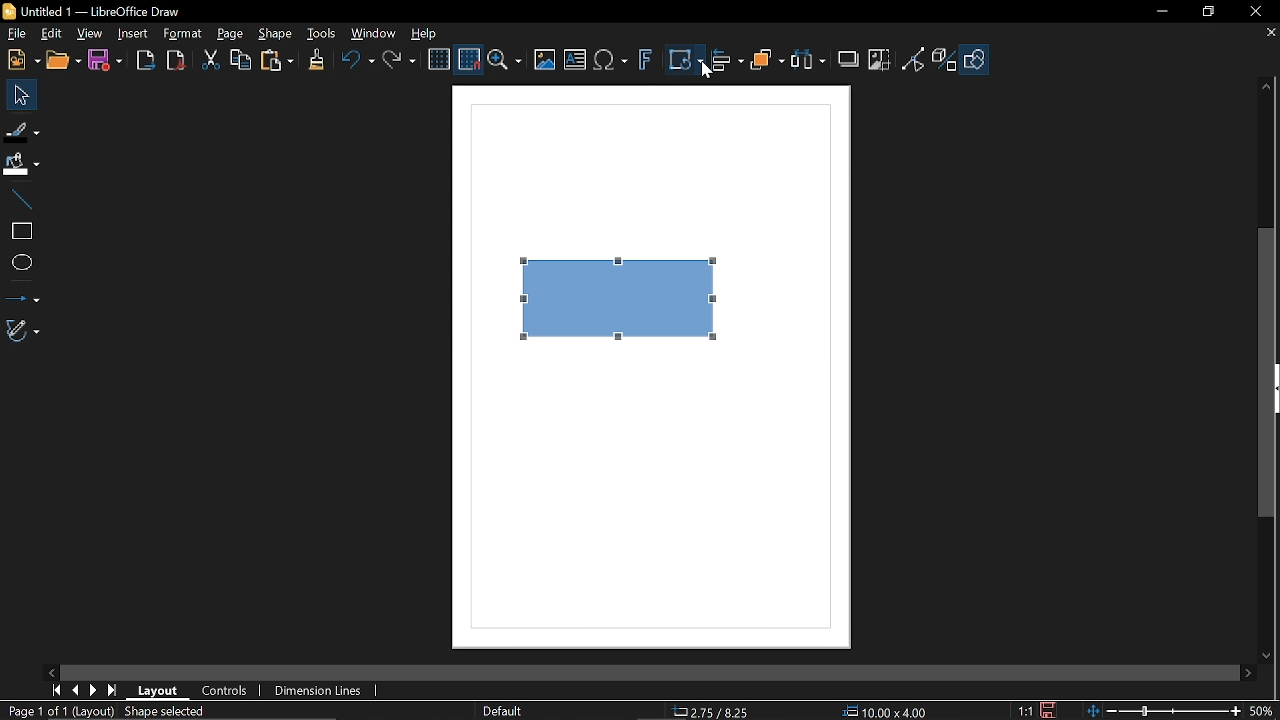 The height and width of the screenshot is (720, 1280). I want to click on Selelct t least three objects to distribute, so click(808, 61).